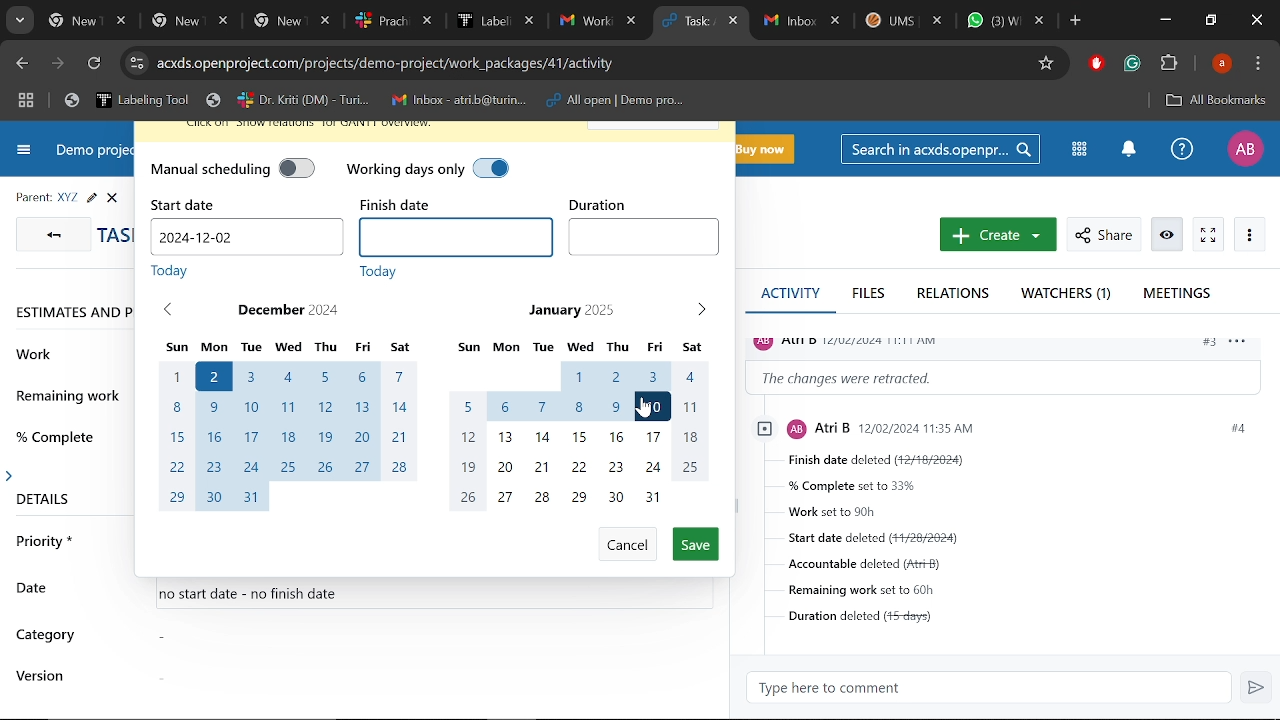 Image resolution: width=1280 pixels, height=720 pixels. I want to click on Add/remove bookmark, so click(1045, 64).